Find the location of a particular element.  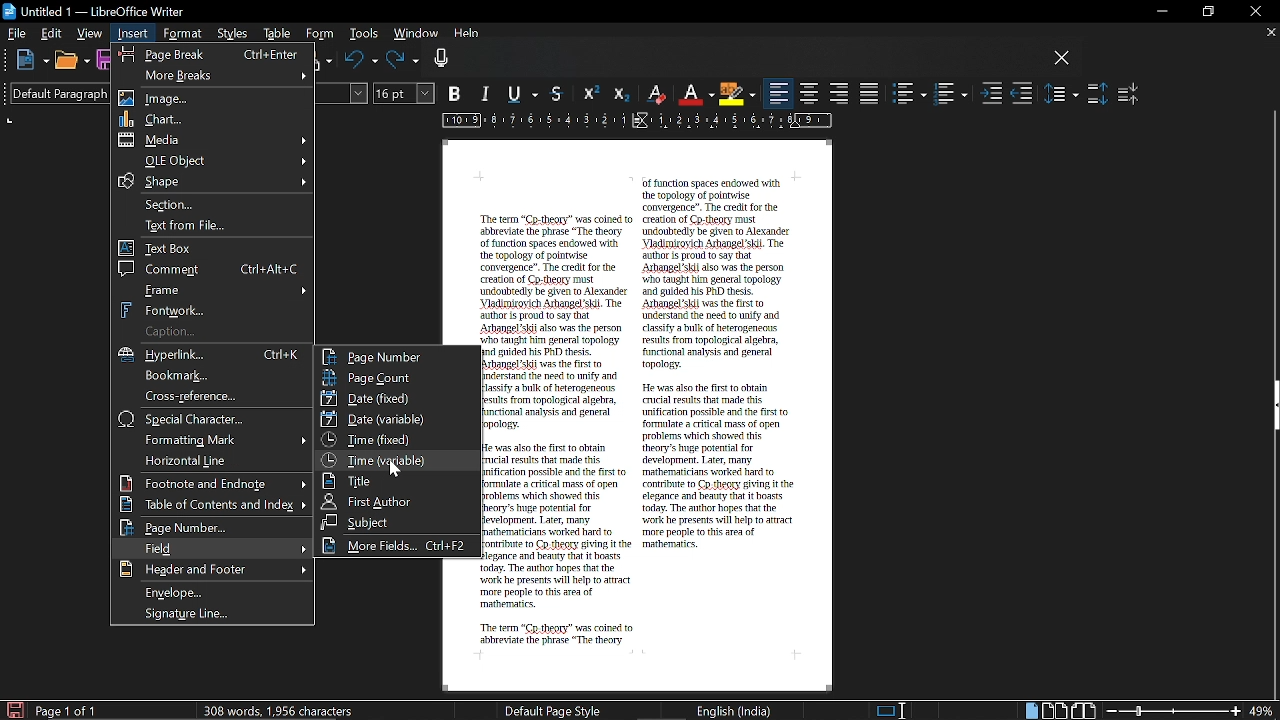

Close current tab is located at coordinates (1270, 32).